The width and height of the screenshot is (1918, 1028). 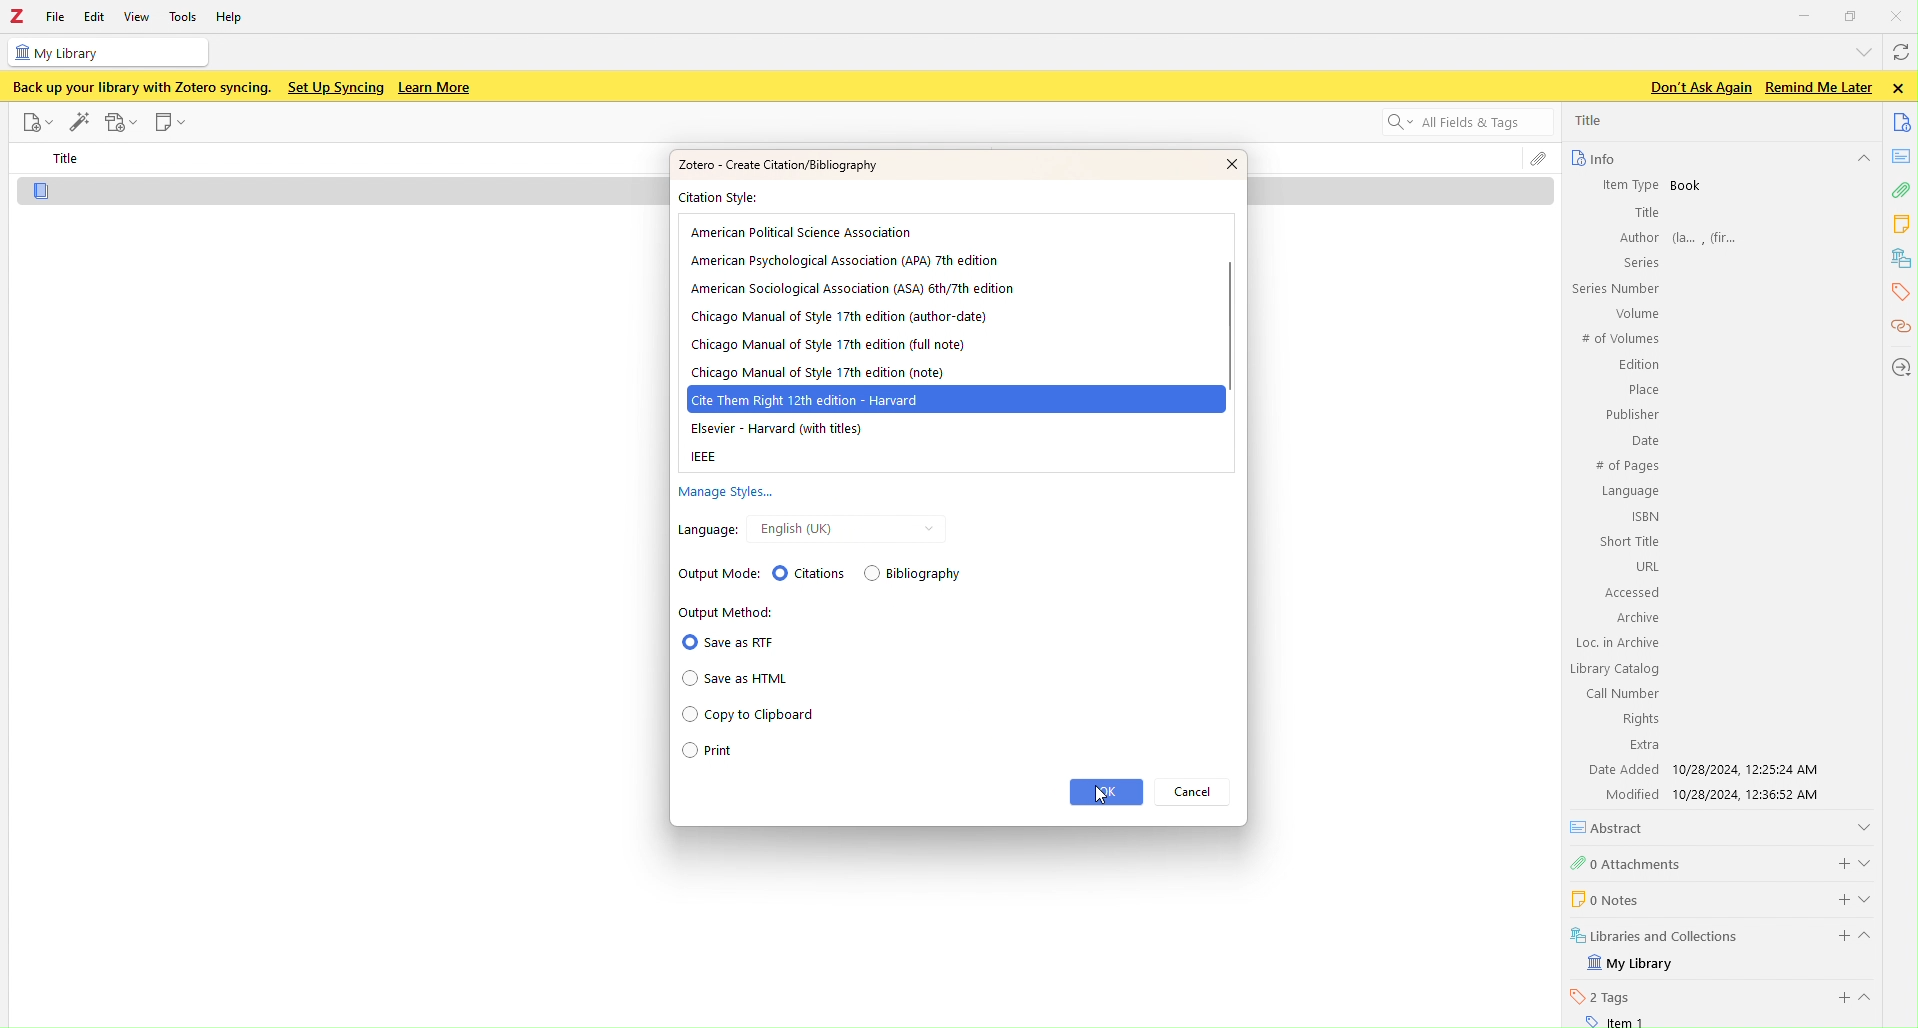 I want to click on Zotero, so click(x=17, y=17).